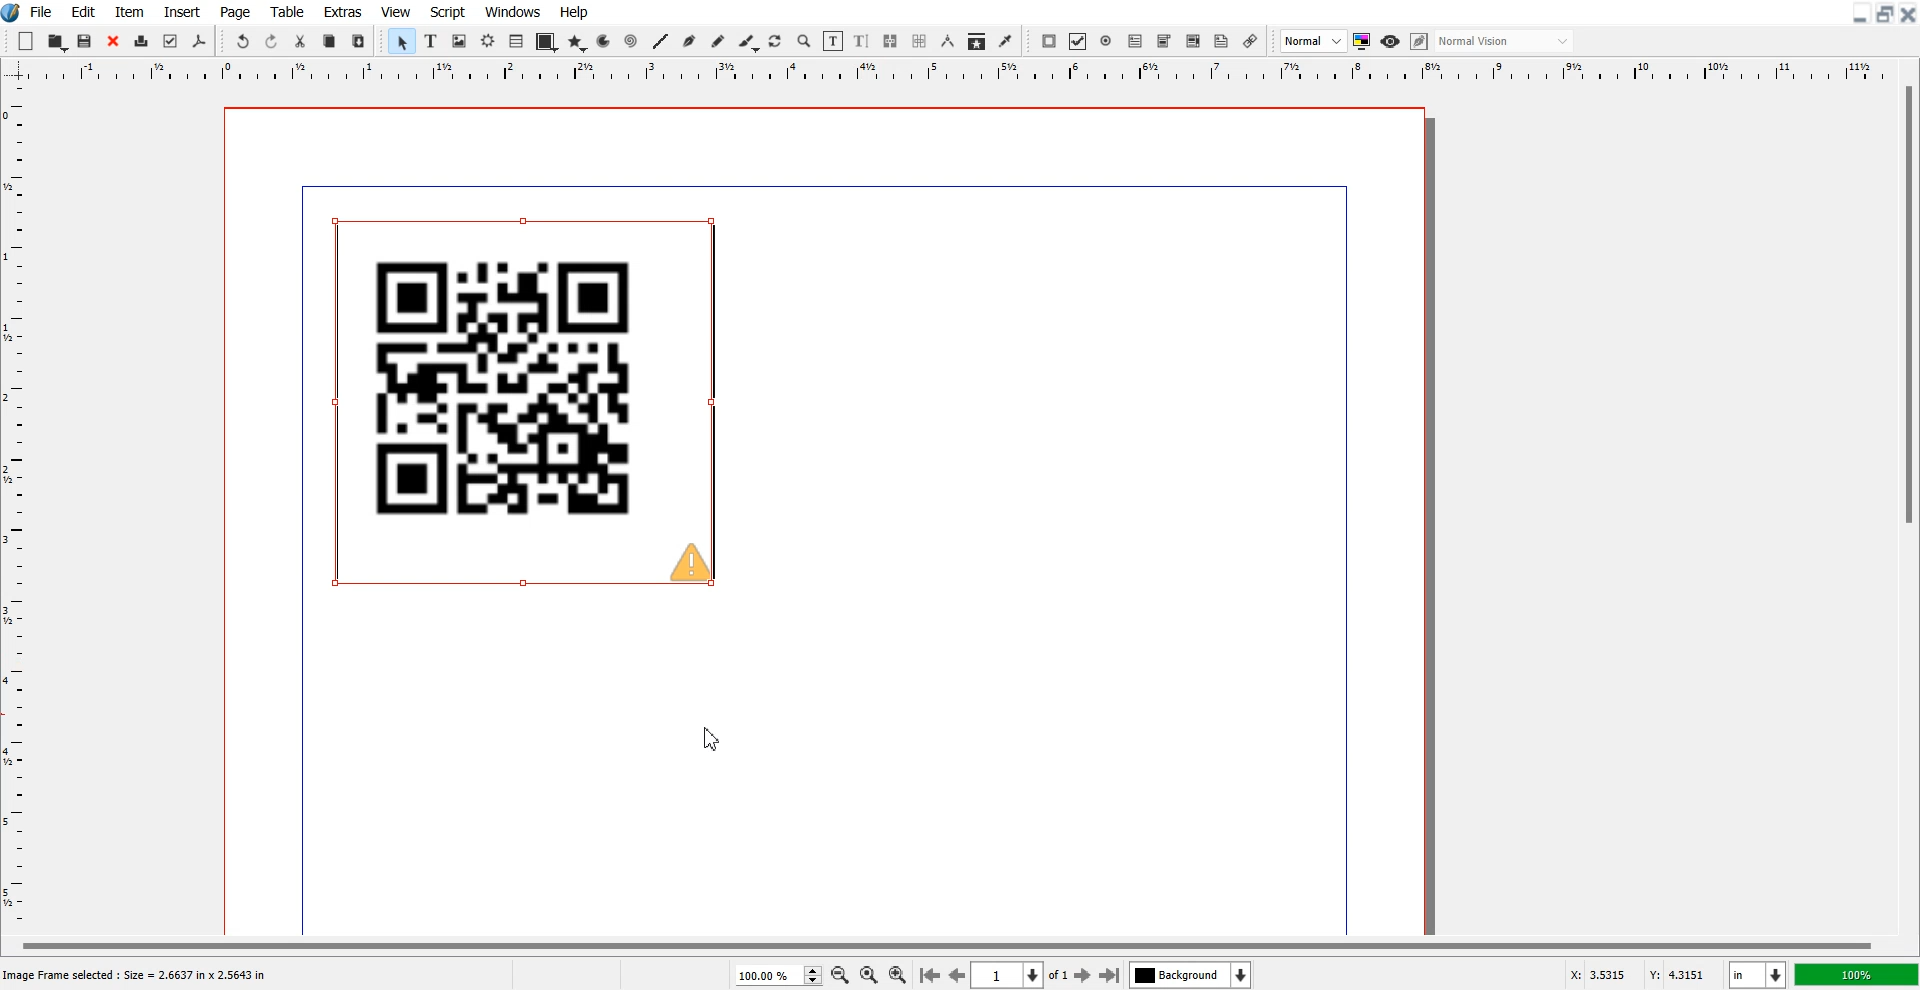 The image size is (1920, 990). Describe the element at coordinates (661, 41) in the screenshot. I see `Line` at that location.